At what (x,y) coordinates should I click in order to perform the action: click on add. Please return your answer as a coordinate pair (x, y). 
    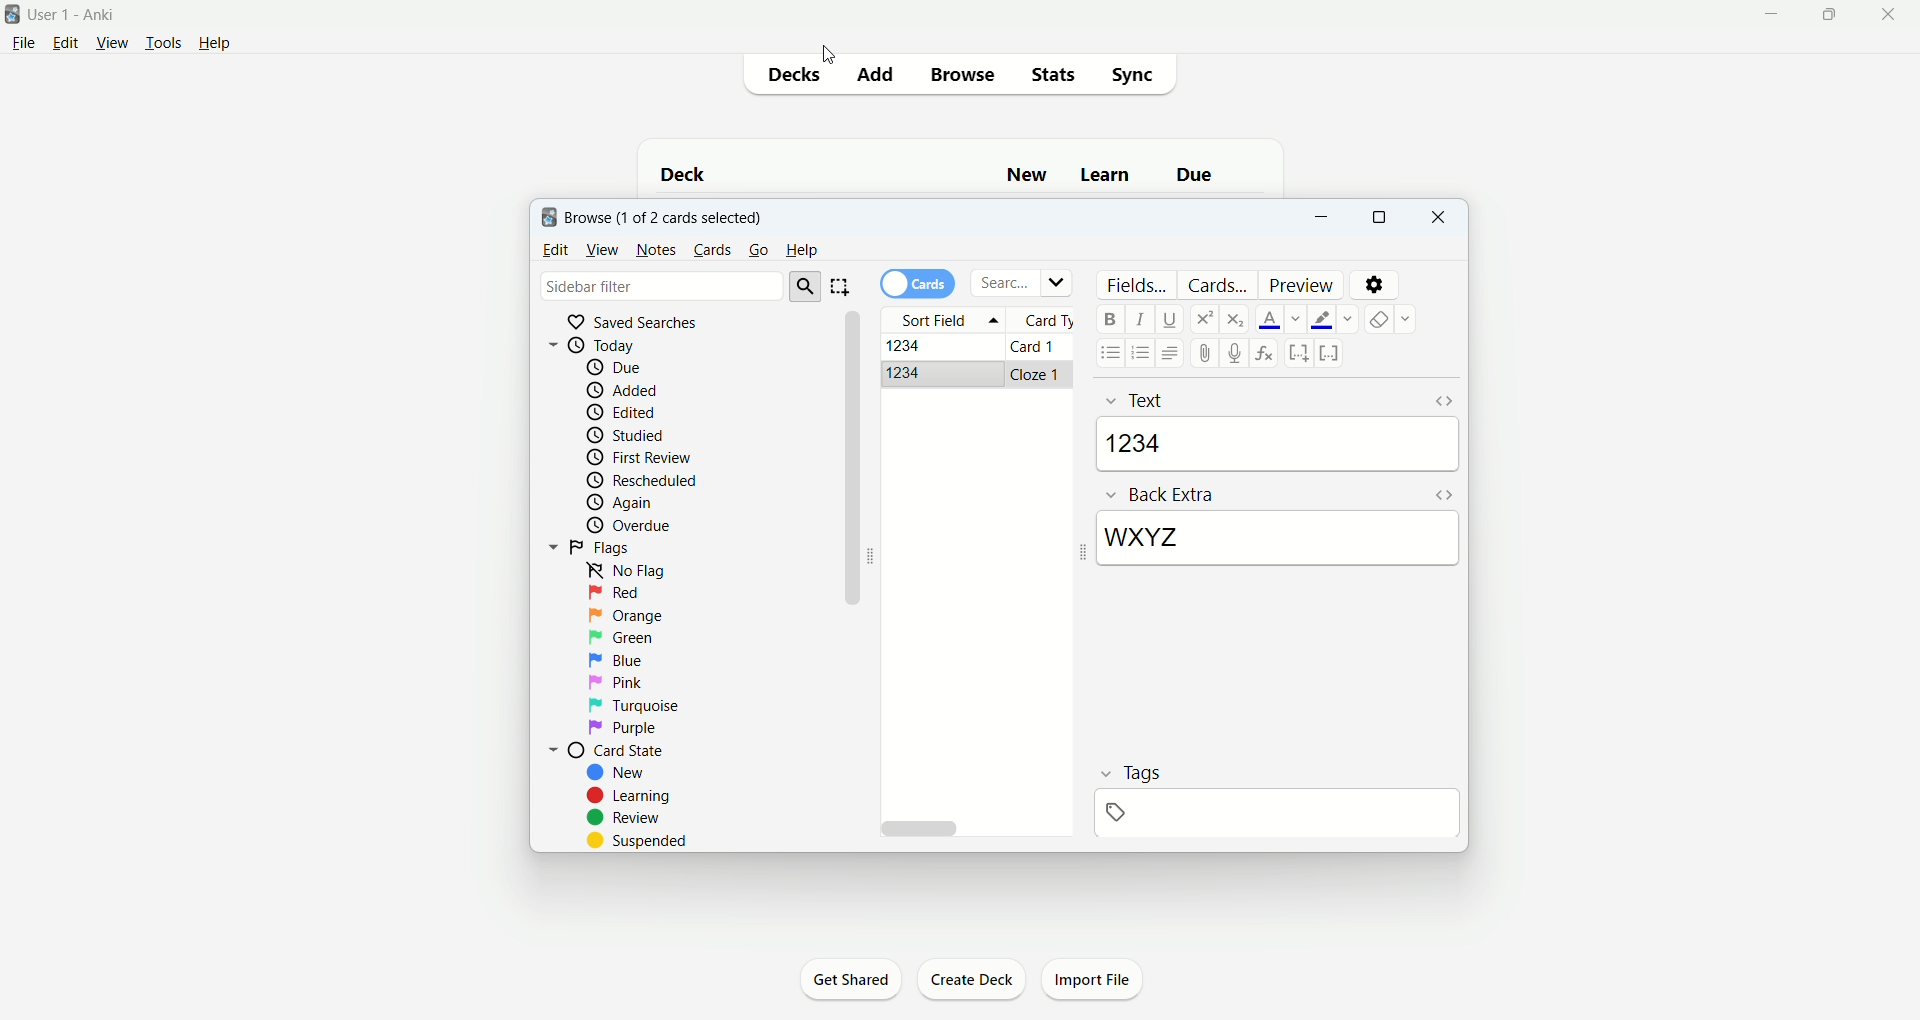
    Looking at the image, I should click on (878, 76).